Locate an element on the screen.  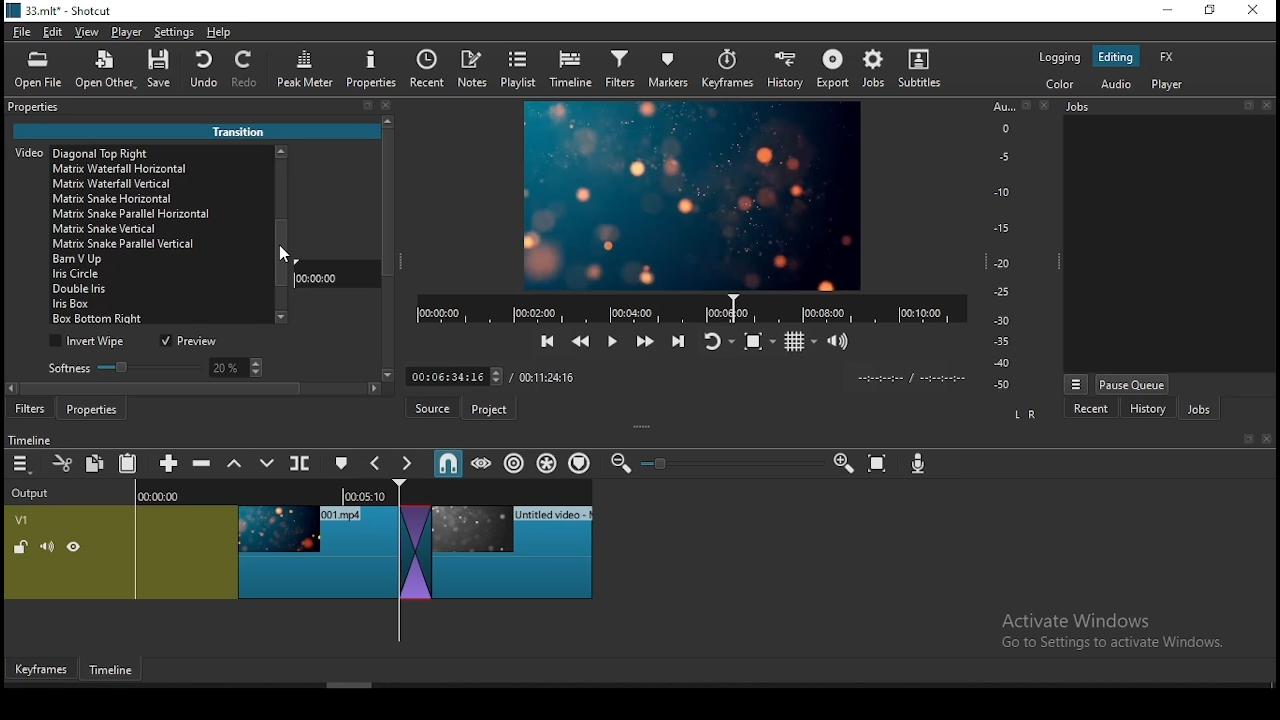
 is located at coordinates (1247, 440).